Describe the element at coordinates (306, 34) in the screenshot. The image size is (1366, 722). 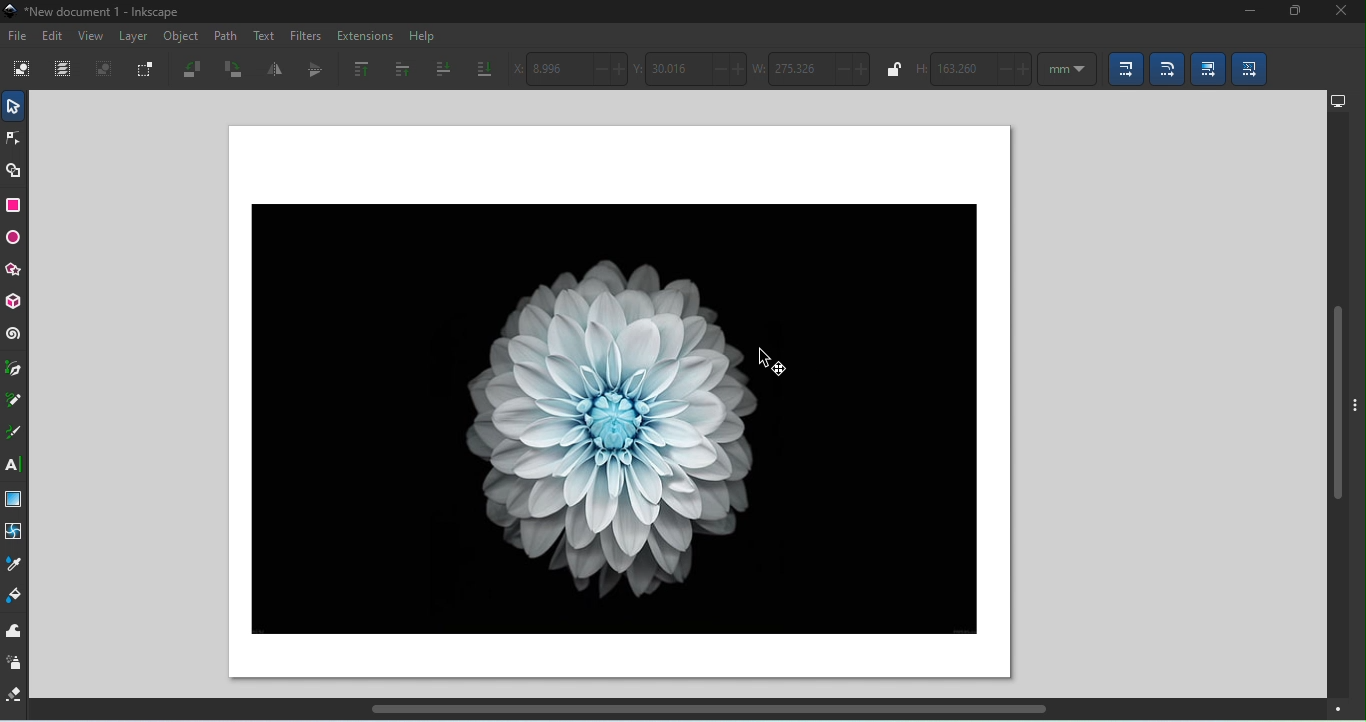
I see `Filters` at that location.